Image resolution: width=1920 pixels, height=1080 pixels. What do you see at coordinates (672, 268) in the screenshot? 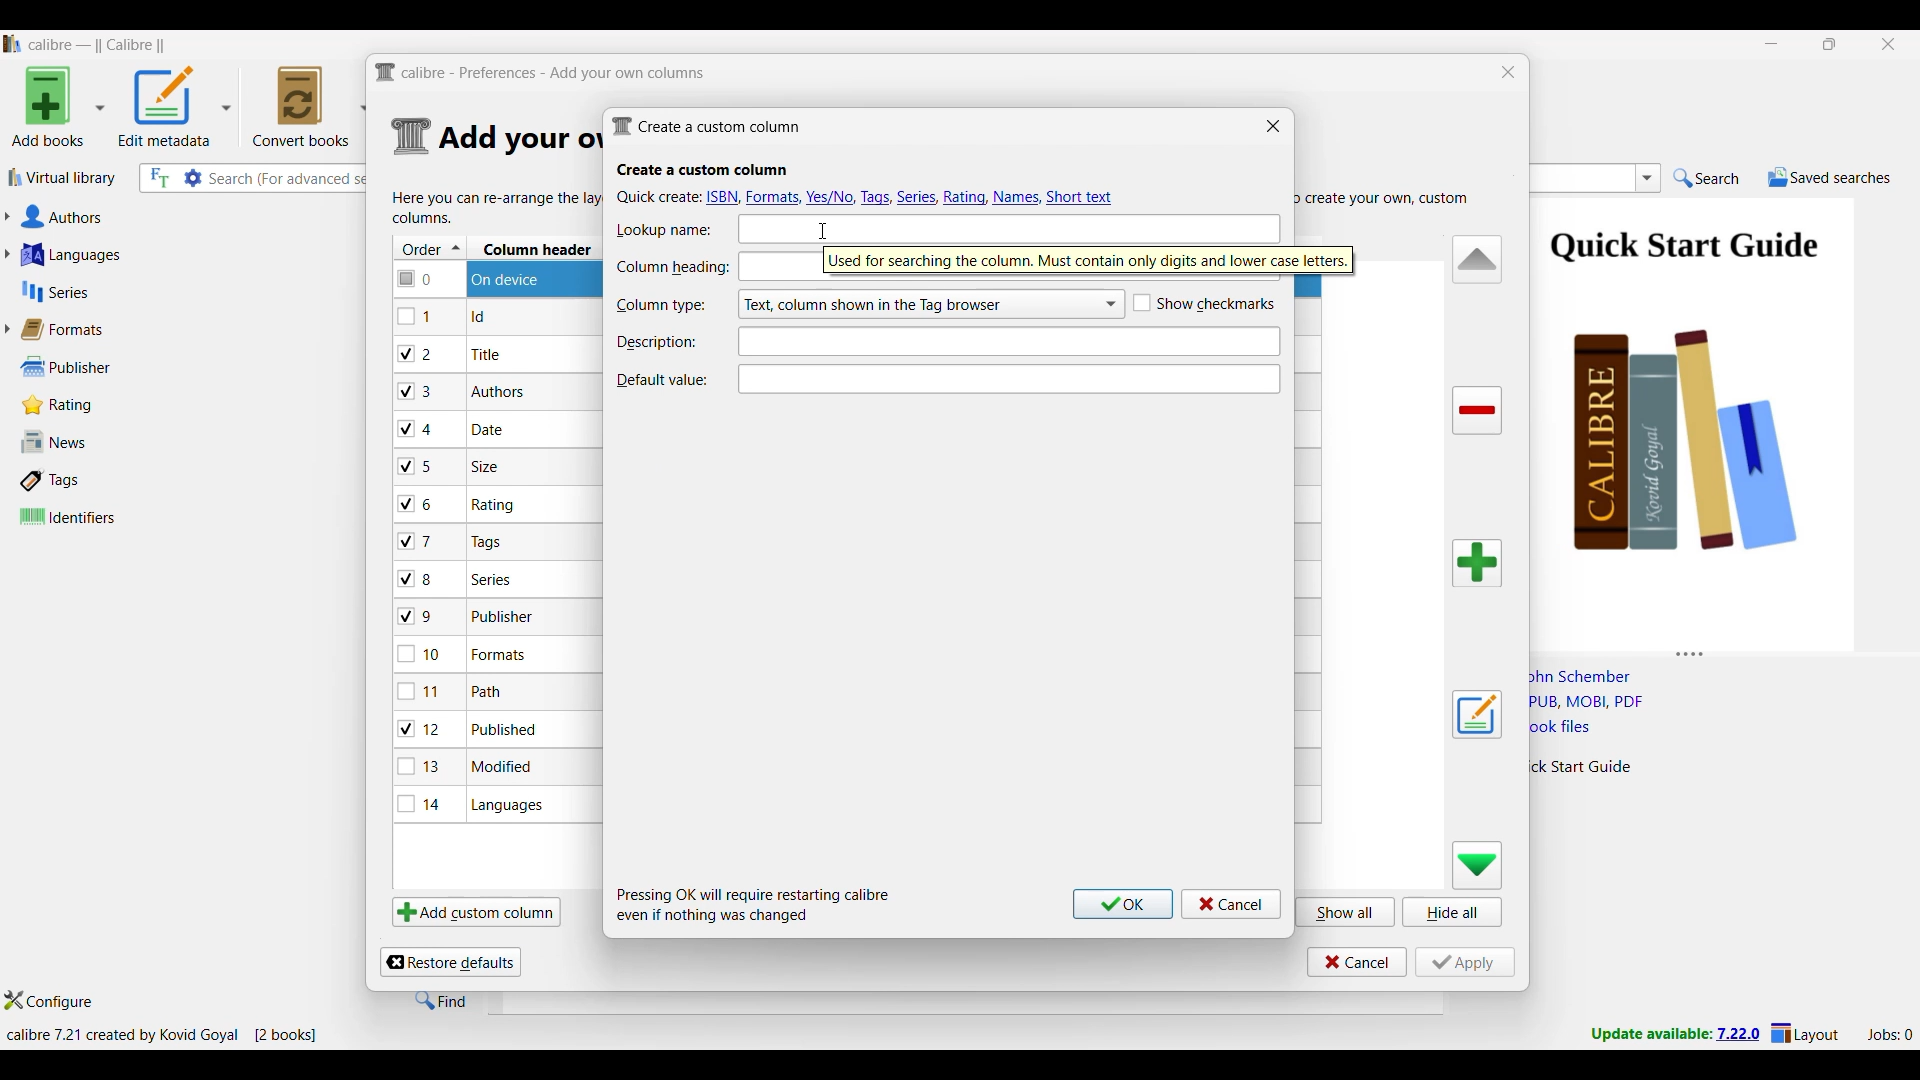
I see `Indicates Column heading text box` at bounding box center [672, 268].